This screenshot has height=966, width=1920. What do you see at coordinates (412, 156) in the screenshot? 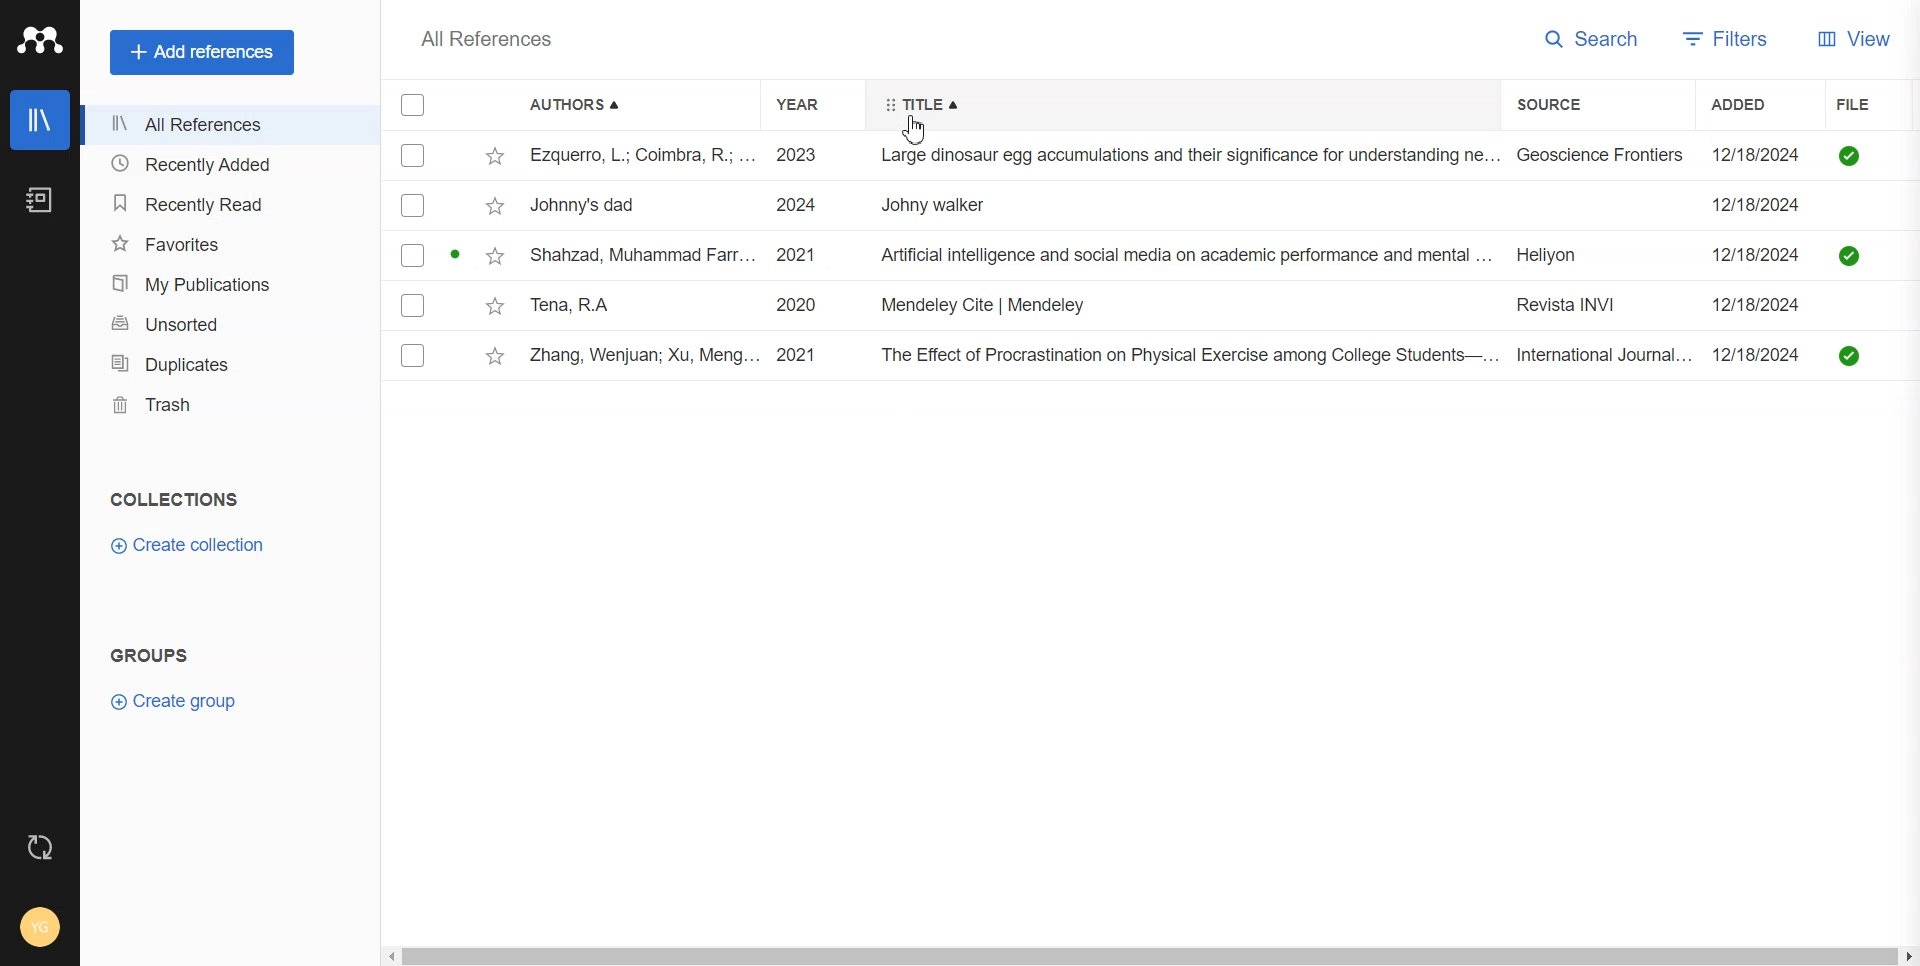
I see `select entry` at bounding box center [412, 156].